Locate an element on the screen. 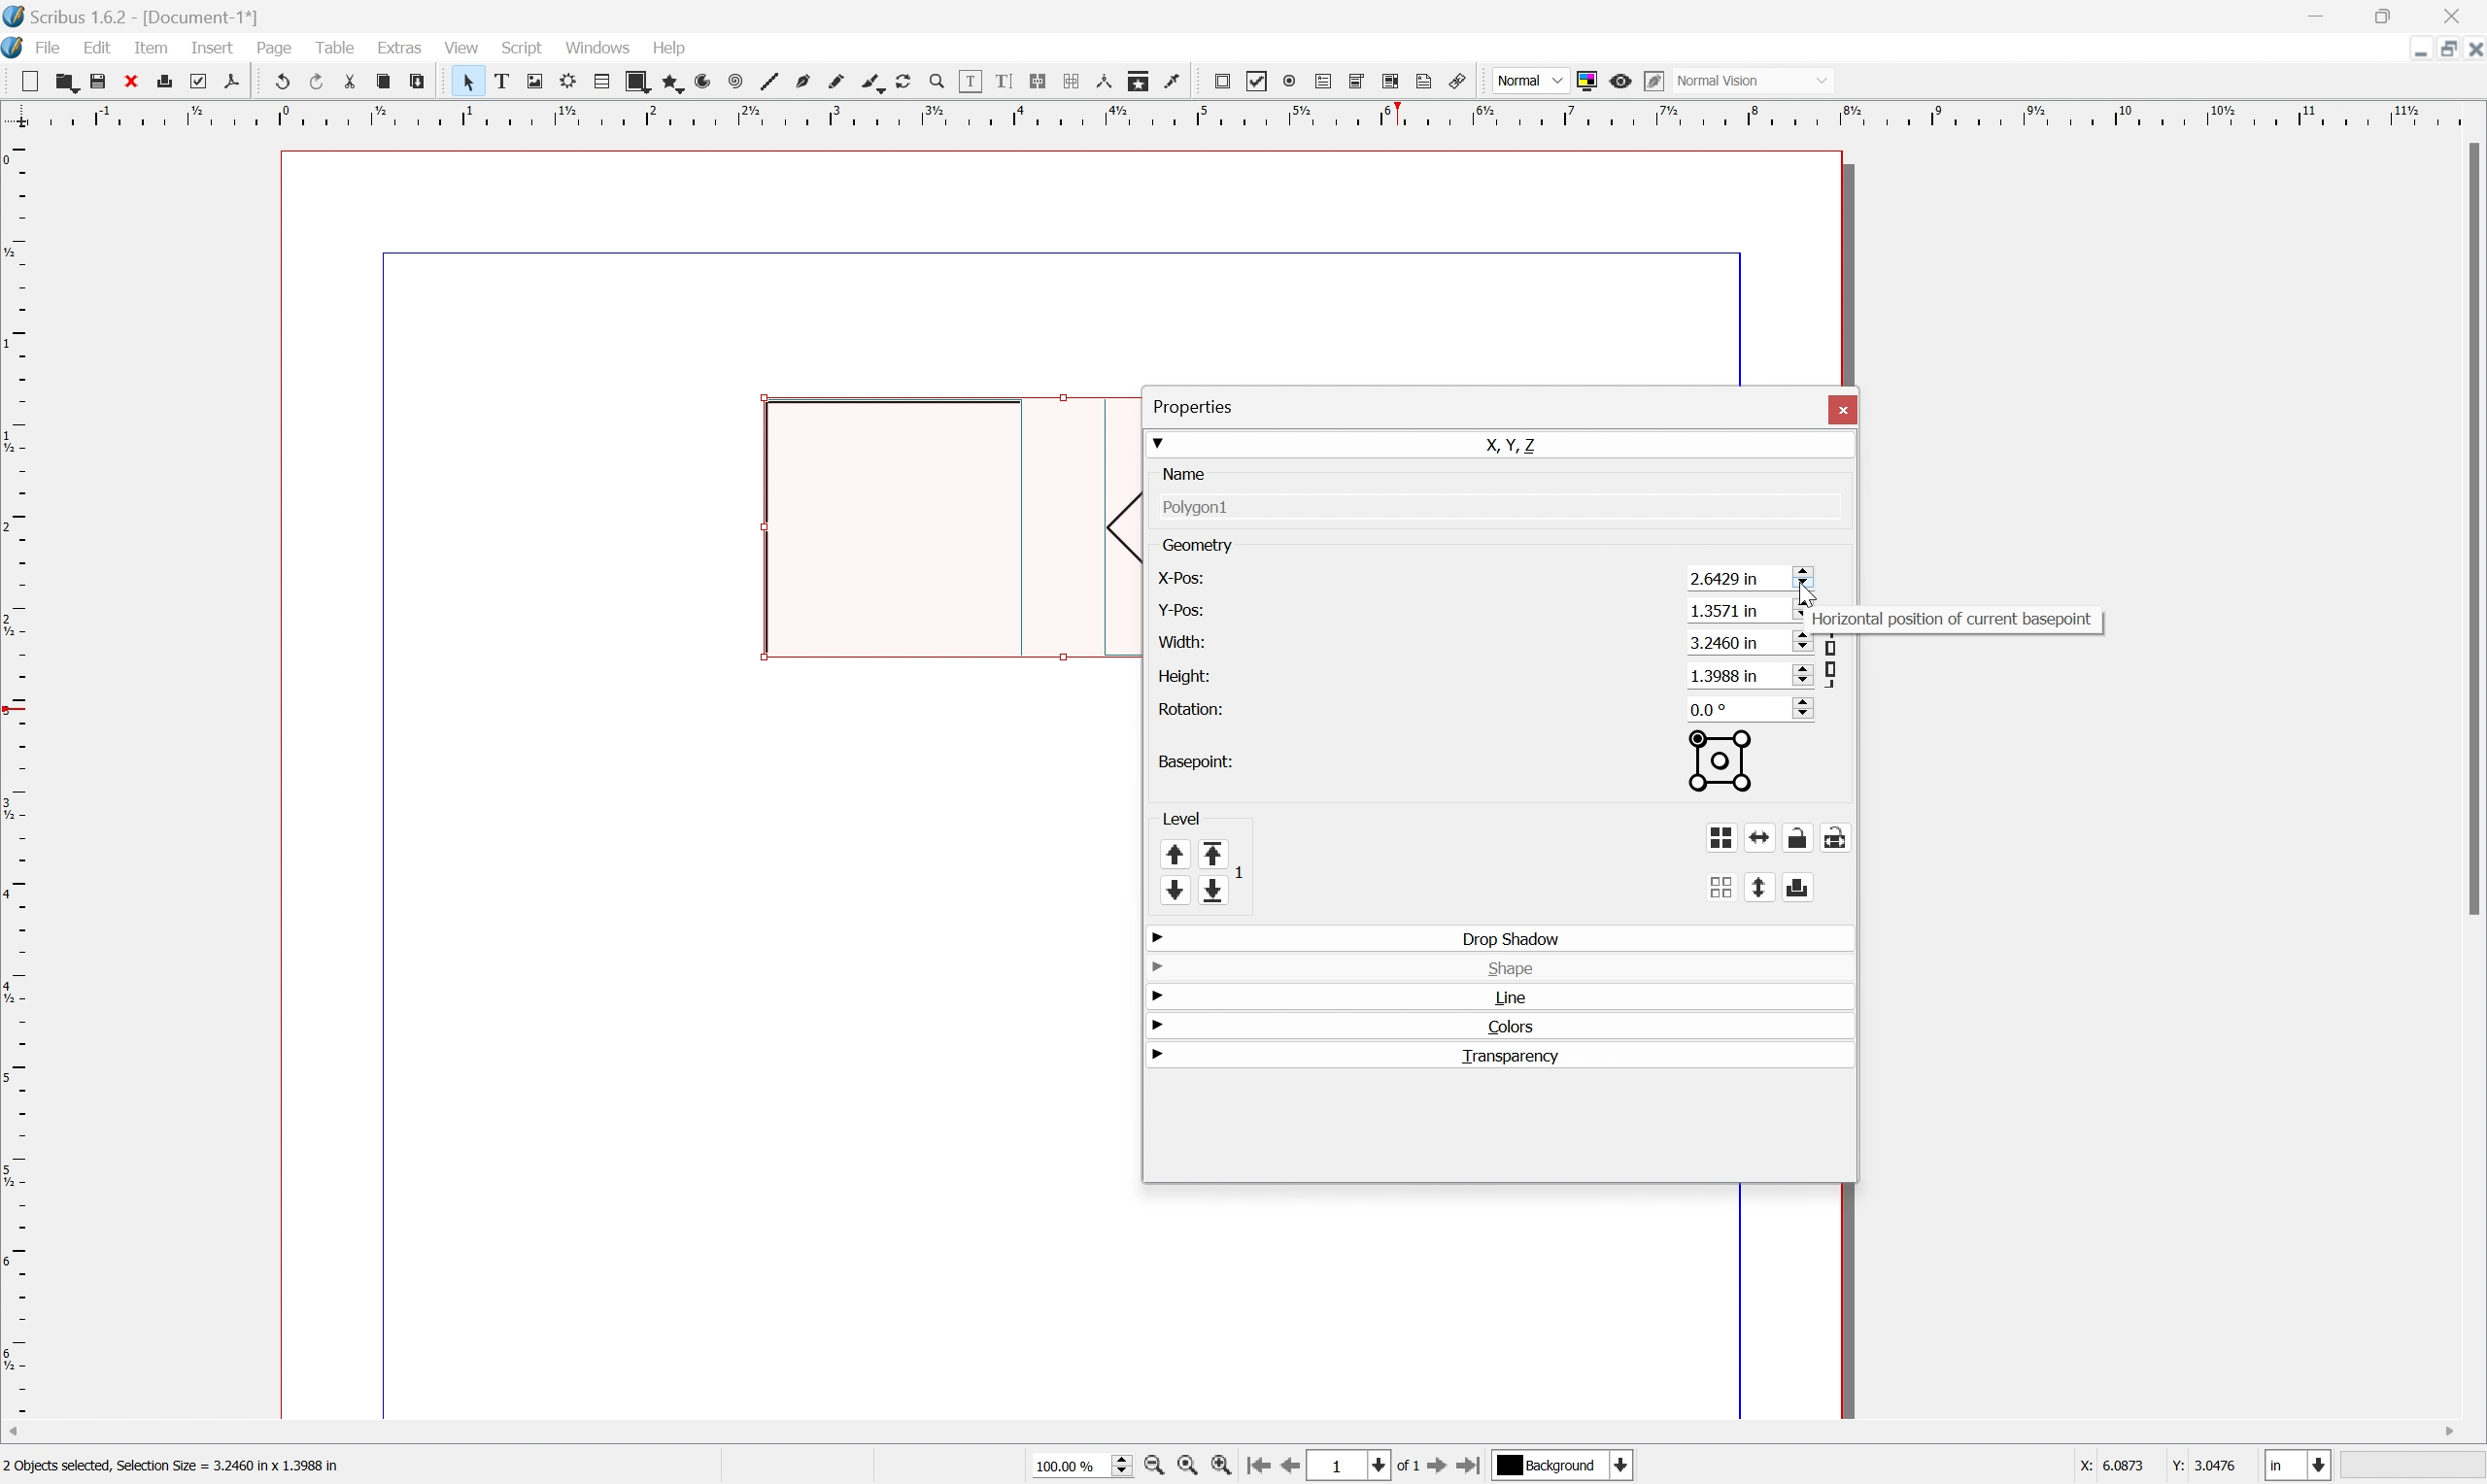 Image resolution: width=2487 pixels, height=1484 pixels. 0.0 is located at coordinates (1752, 709).